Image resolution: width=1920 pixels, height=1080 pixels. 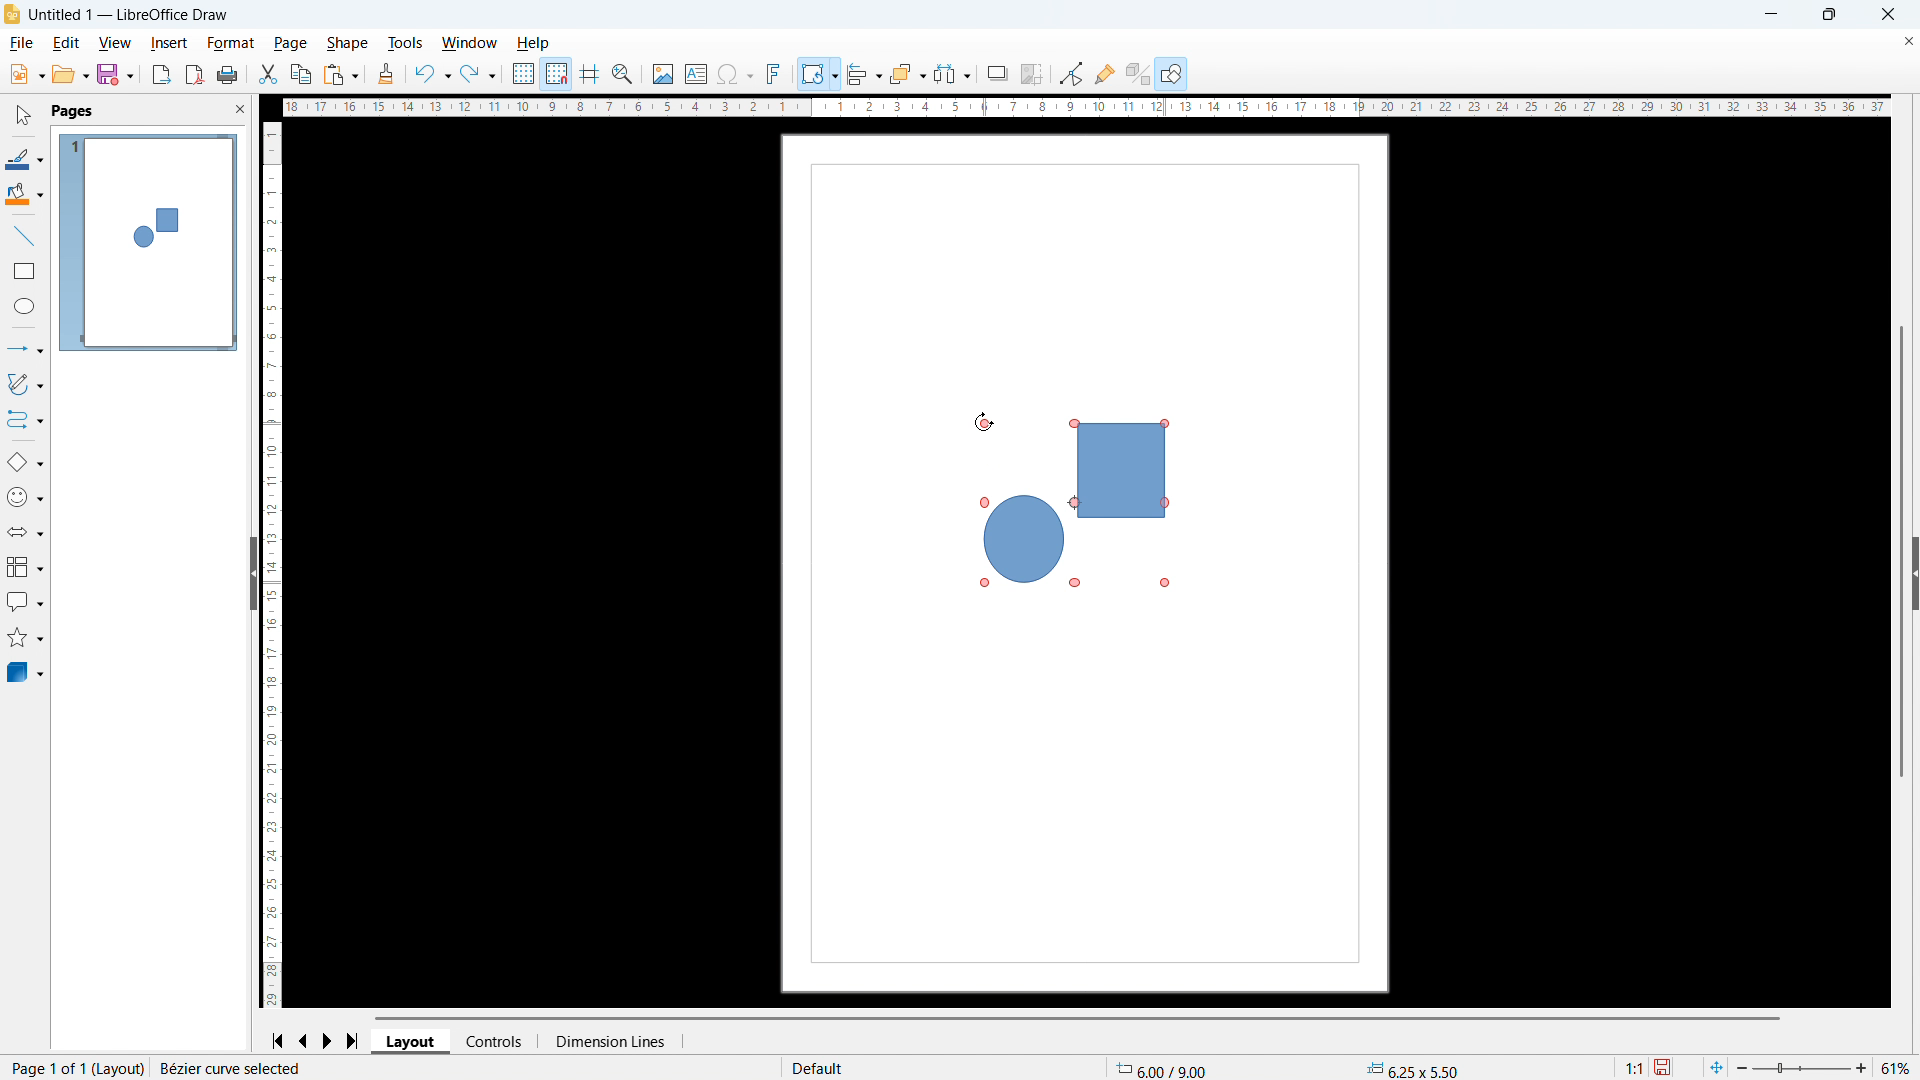 What do you see at coordinates (114, 43) in the screenshot?
I see `View ` at bounding box center [114, 43].